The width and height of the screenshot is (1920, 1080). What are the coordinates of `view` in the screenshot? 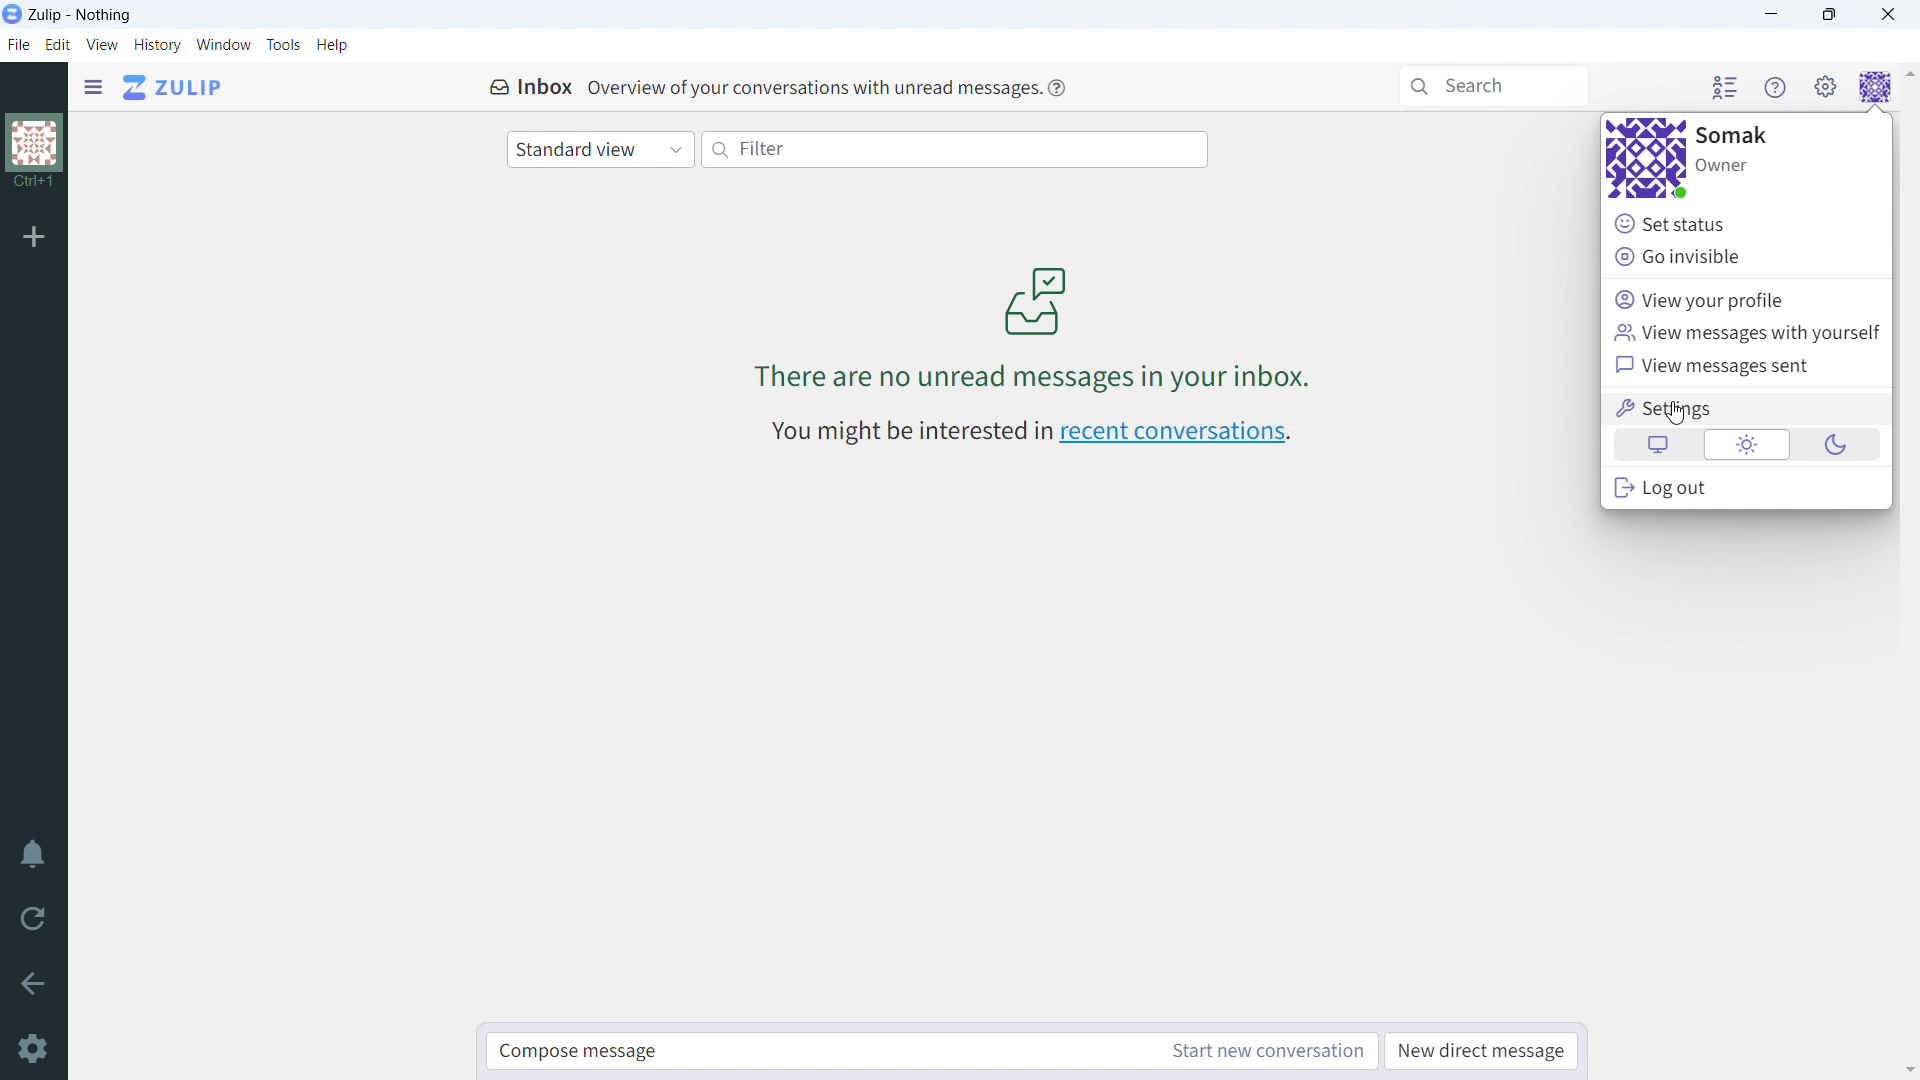 It's located at (103, 44).